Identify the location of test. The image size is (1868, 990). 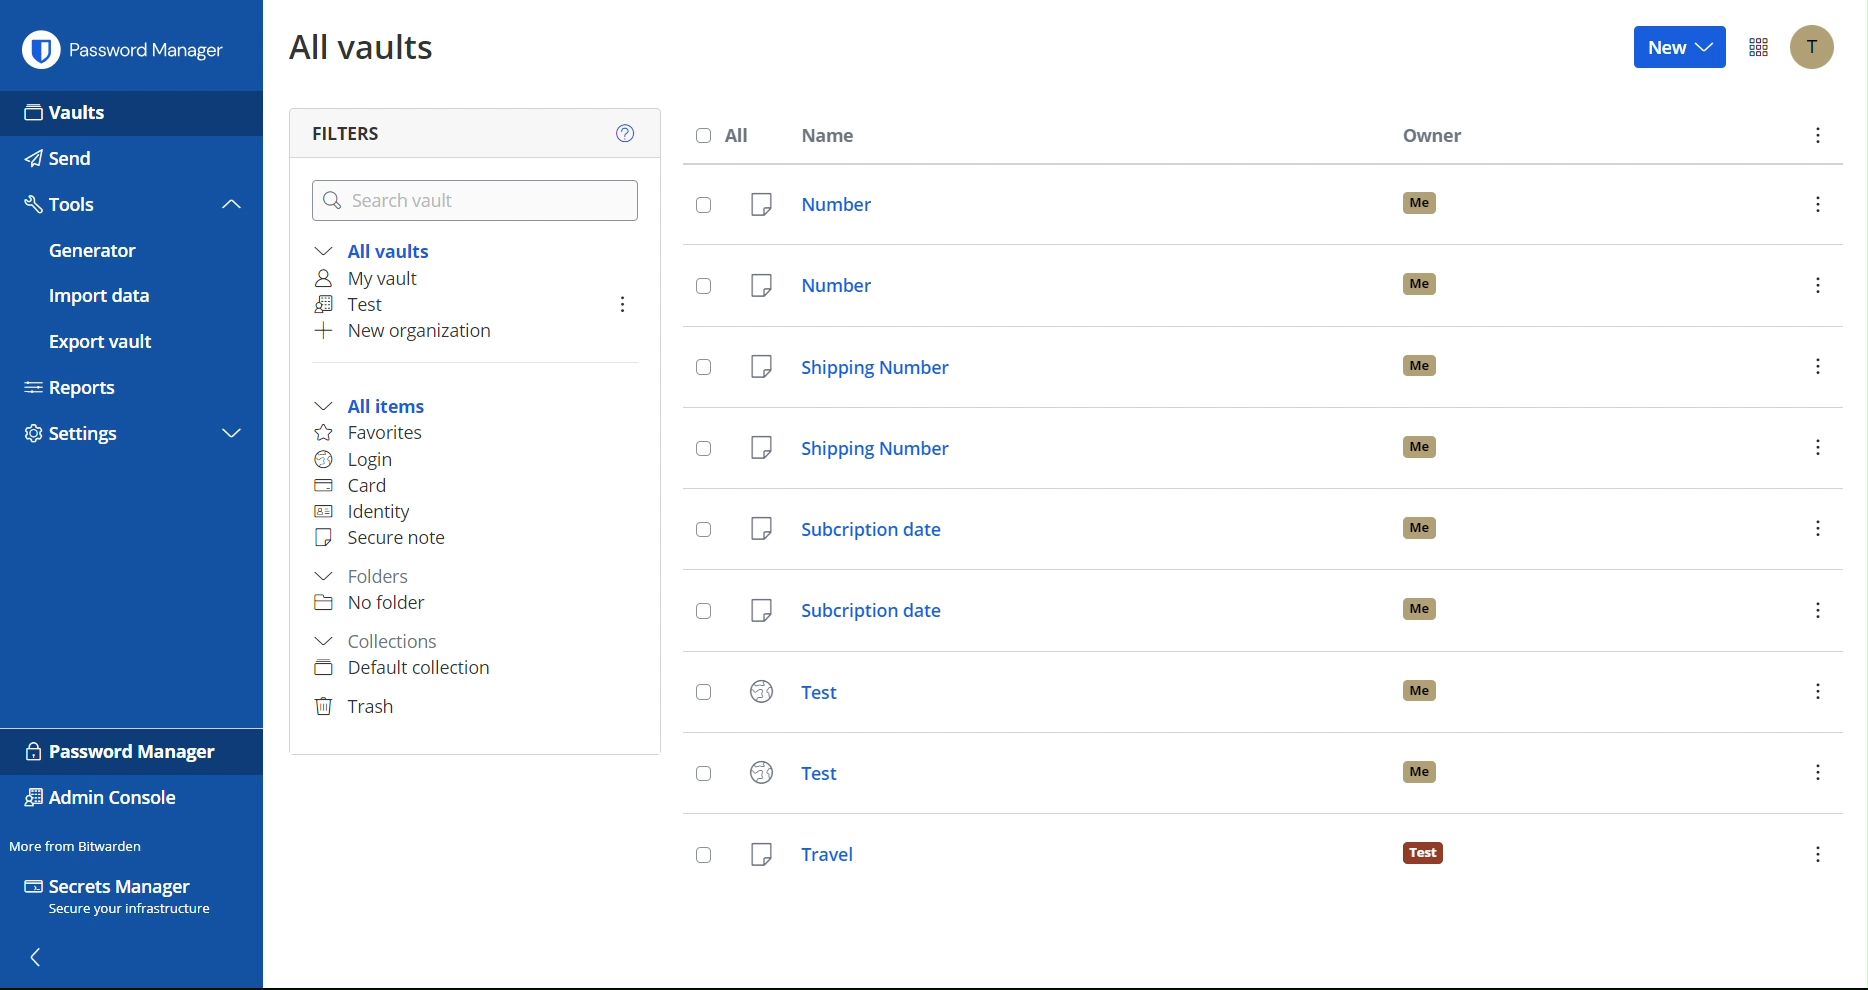
(1049, 691).